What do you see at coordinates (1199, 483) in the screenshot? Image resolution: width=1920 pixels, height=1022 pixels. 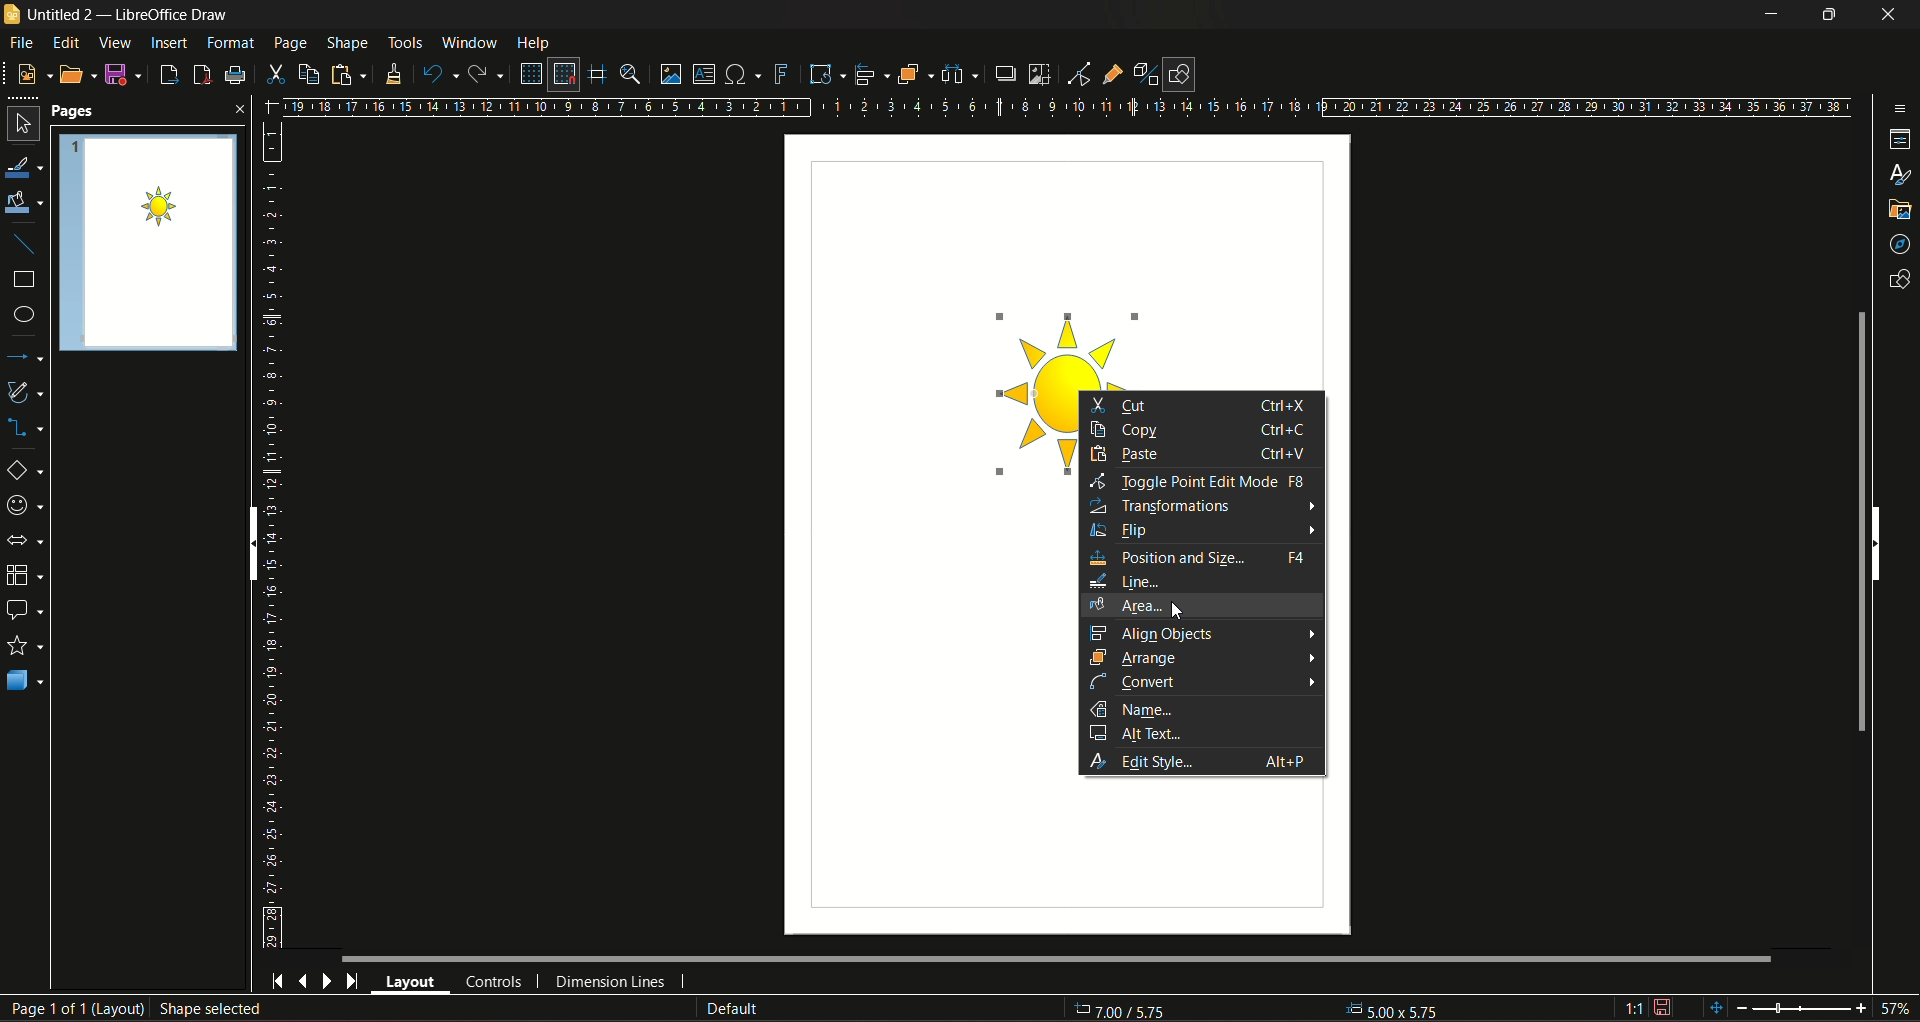 I see `toggle point edit mode` at bounding box center [1199, 483].